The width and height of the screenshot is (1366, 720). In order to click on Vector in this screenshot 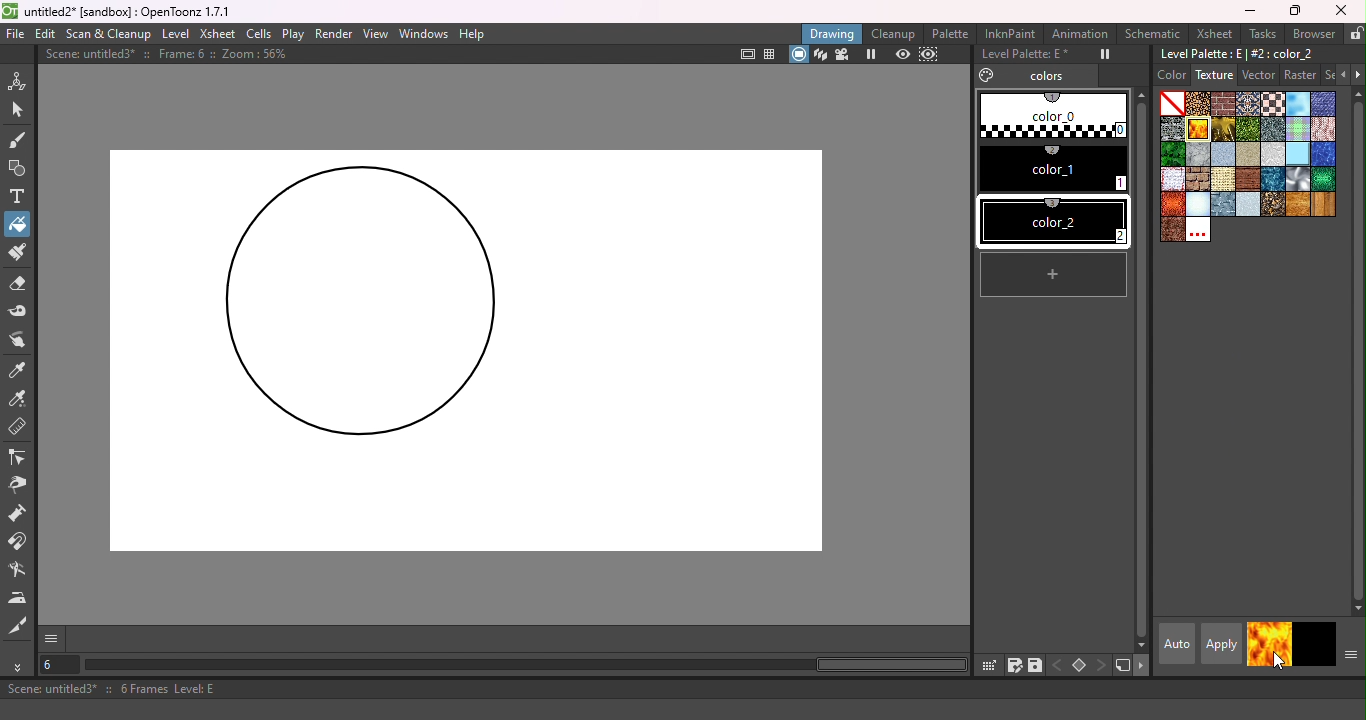, I will do `click(1259, 75)`.